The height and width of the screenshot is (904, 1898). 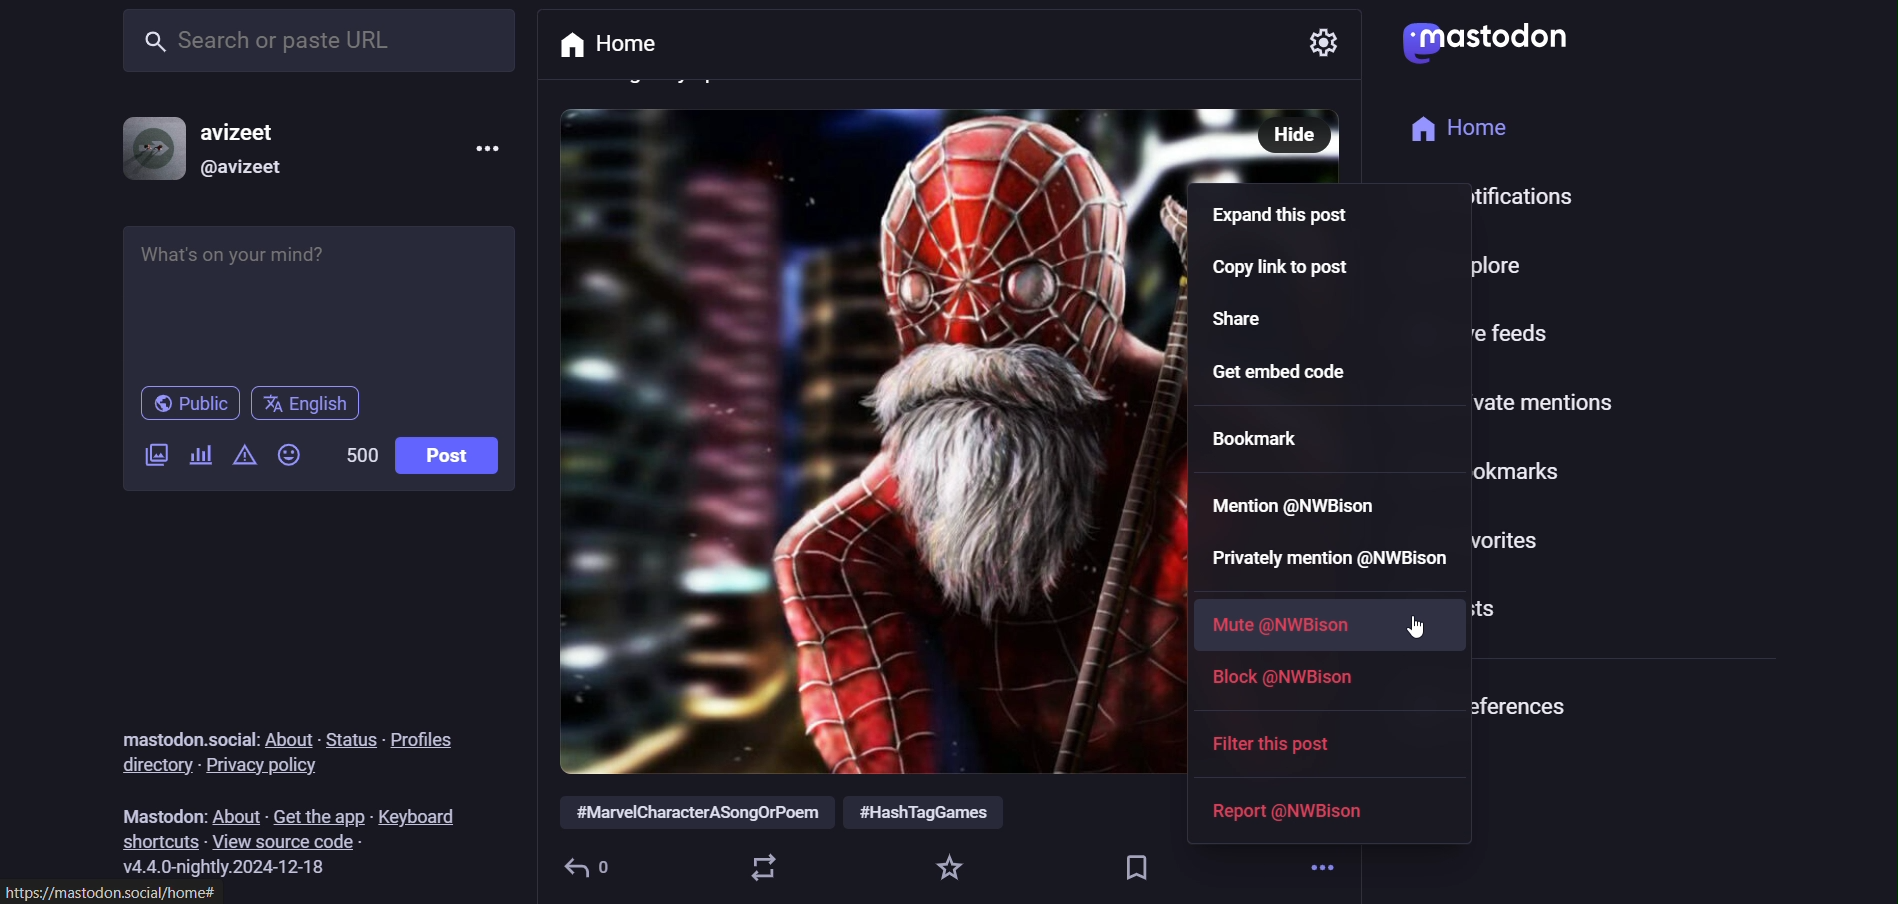 I want to click on shortcuts, so click(x=161, y=841).